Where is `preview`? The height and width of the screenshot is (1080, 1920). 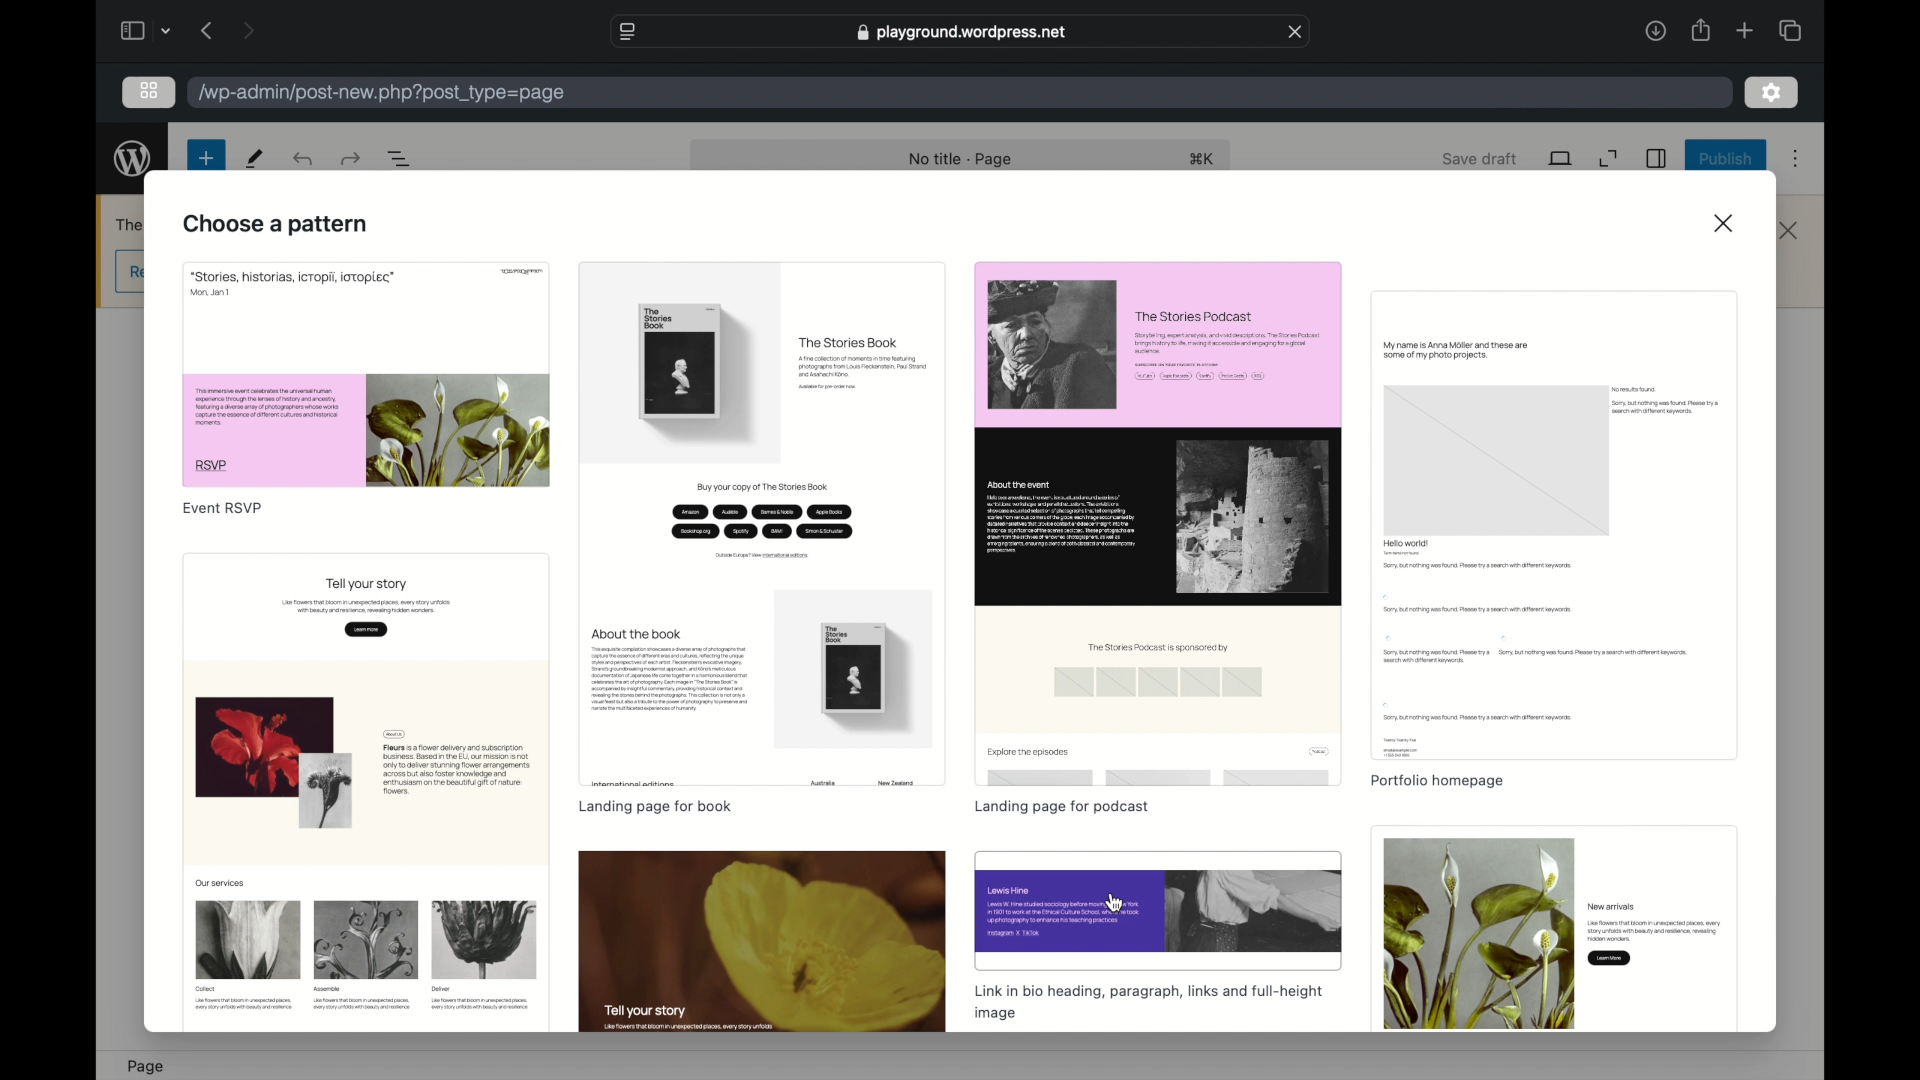
preview is located at coordinates (763, 941).